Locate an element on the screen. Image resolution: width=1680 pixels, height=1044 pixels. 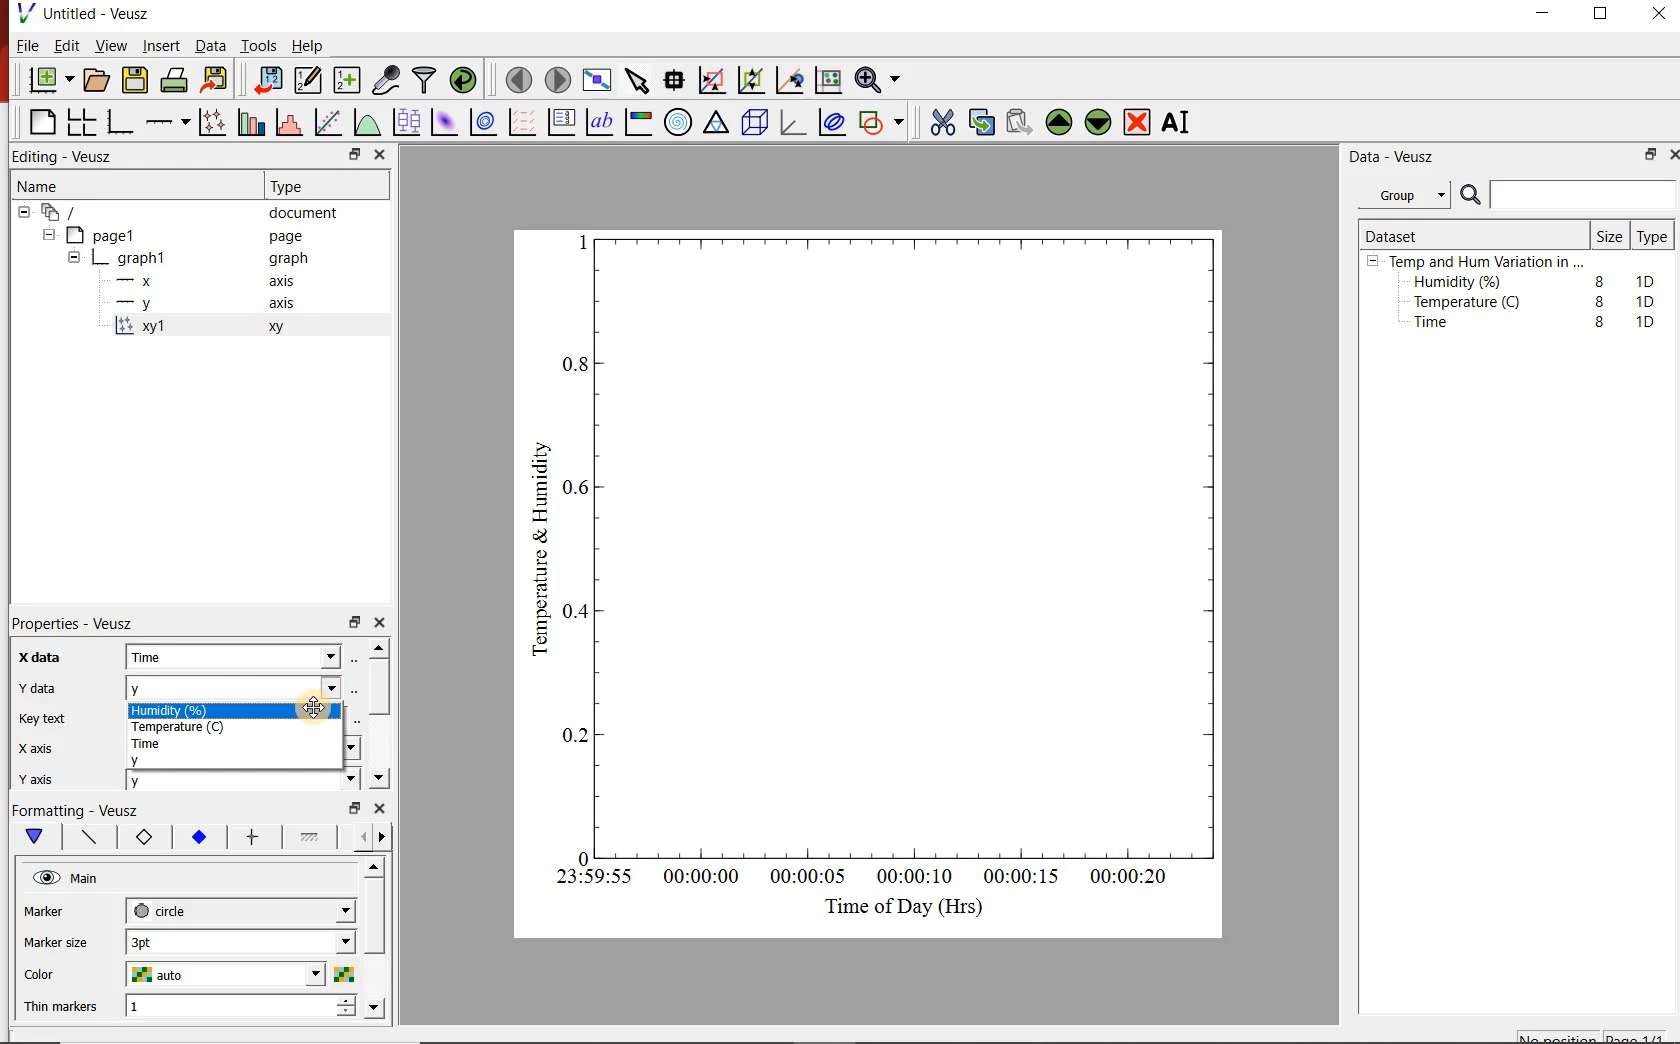
Untitled - Veusz is located at coordinates (89, 13).